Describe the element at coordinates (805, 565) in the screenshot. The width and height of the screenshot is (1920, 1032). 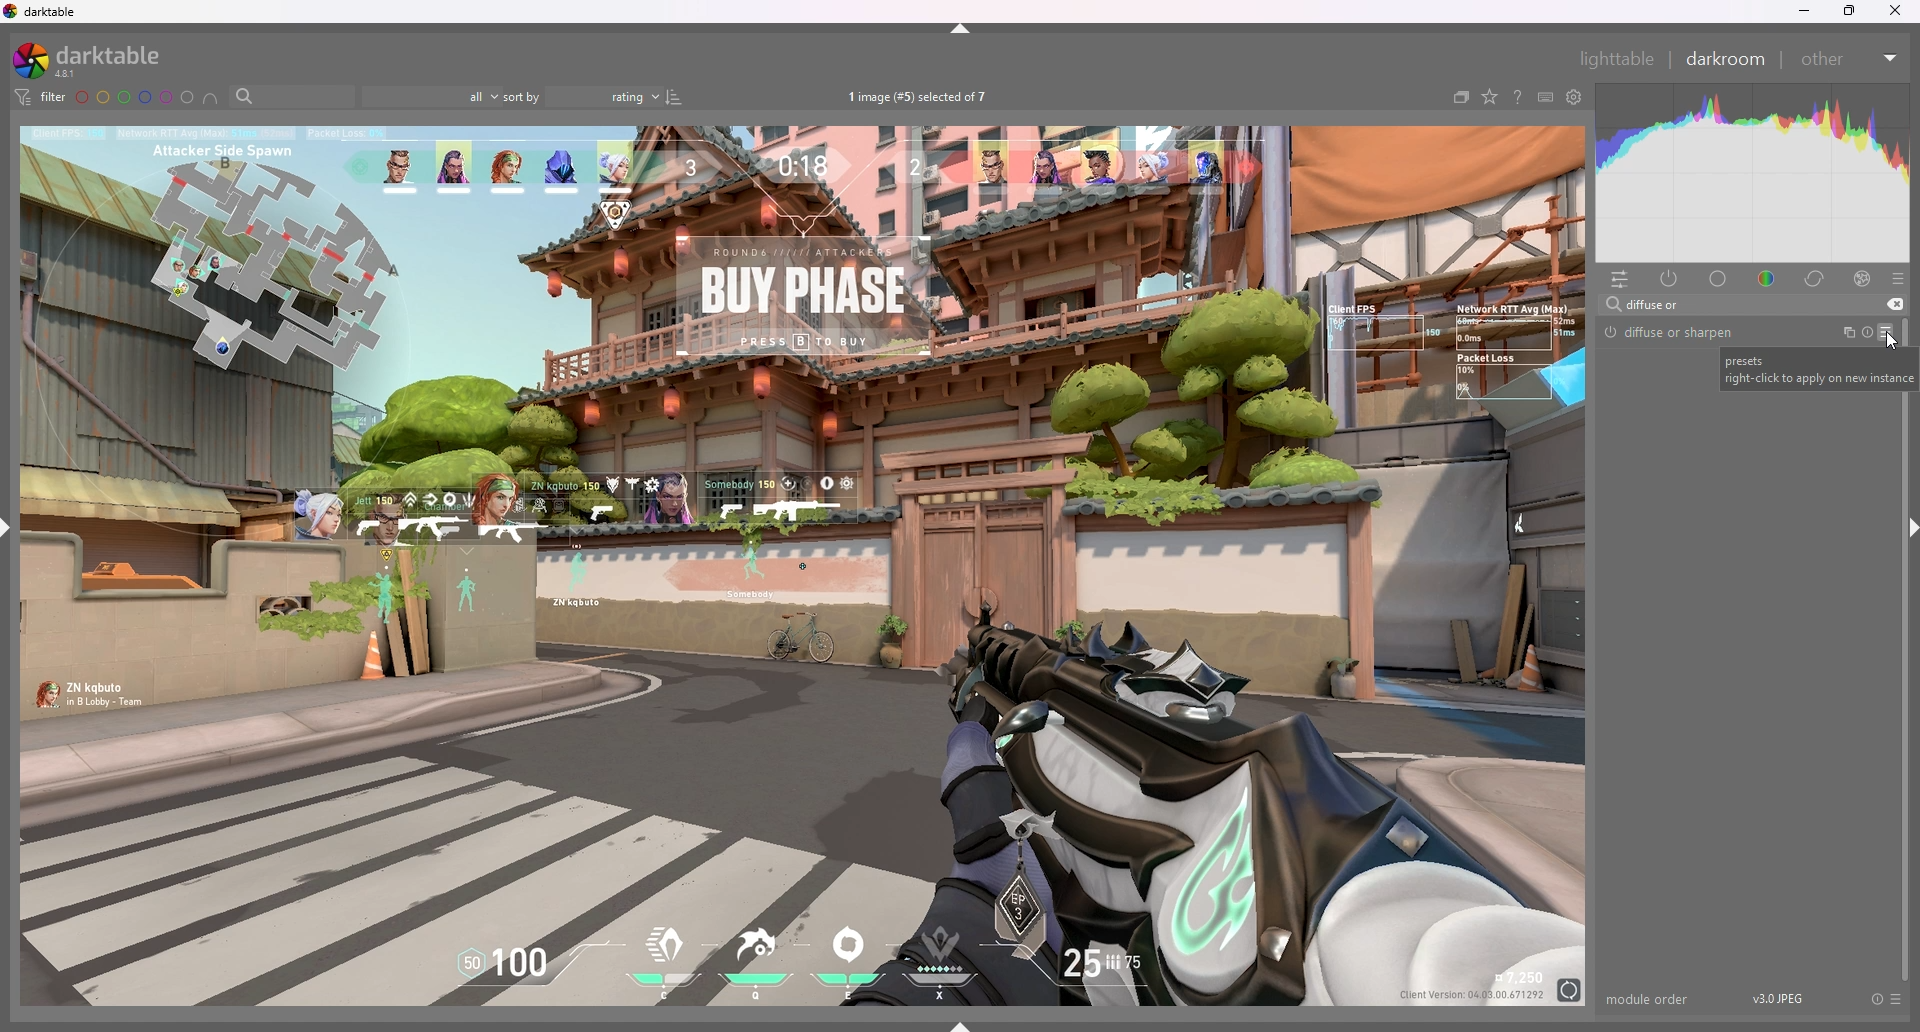
I see `photo` at that location.